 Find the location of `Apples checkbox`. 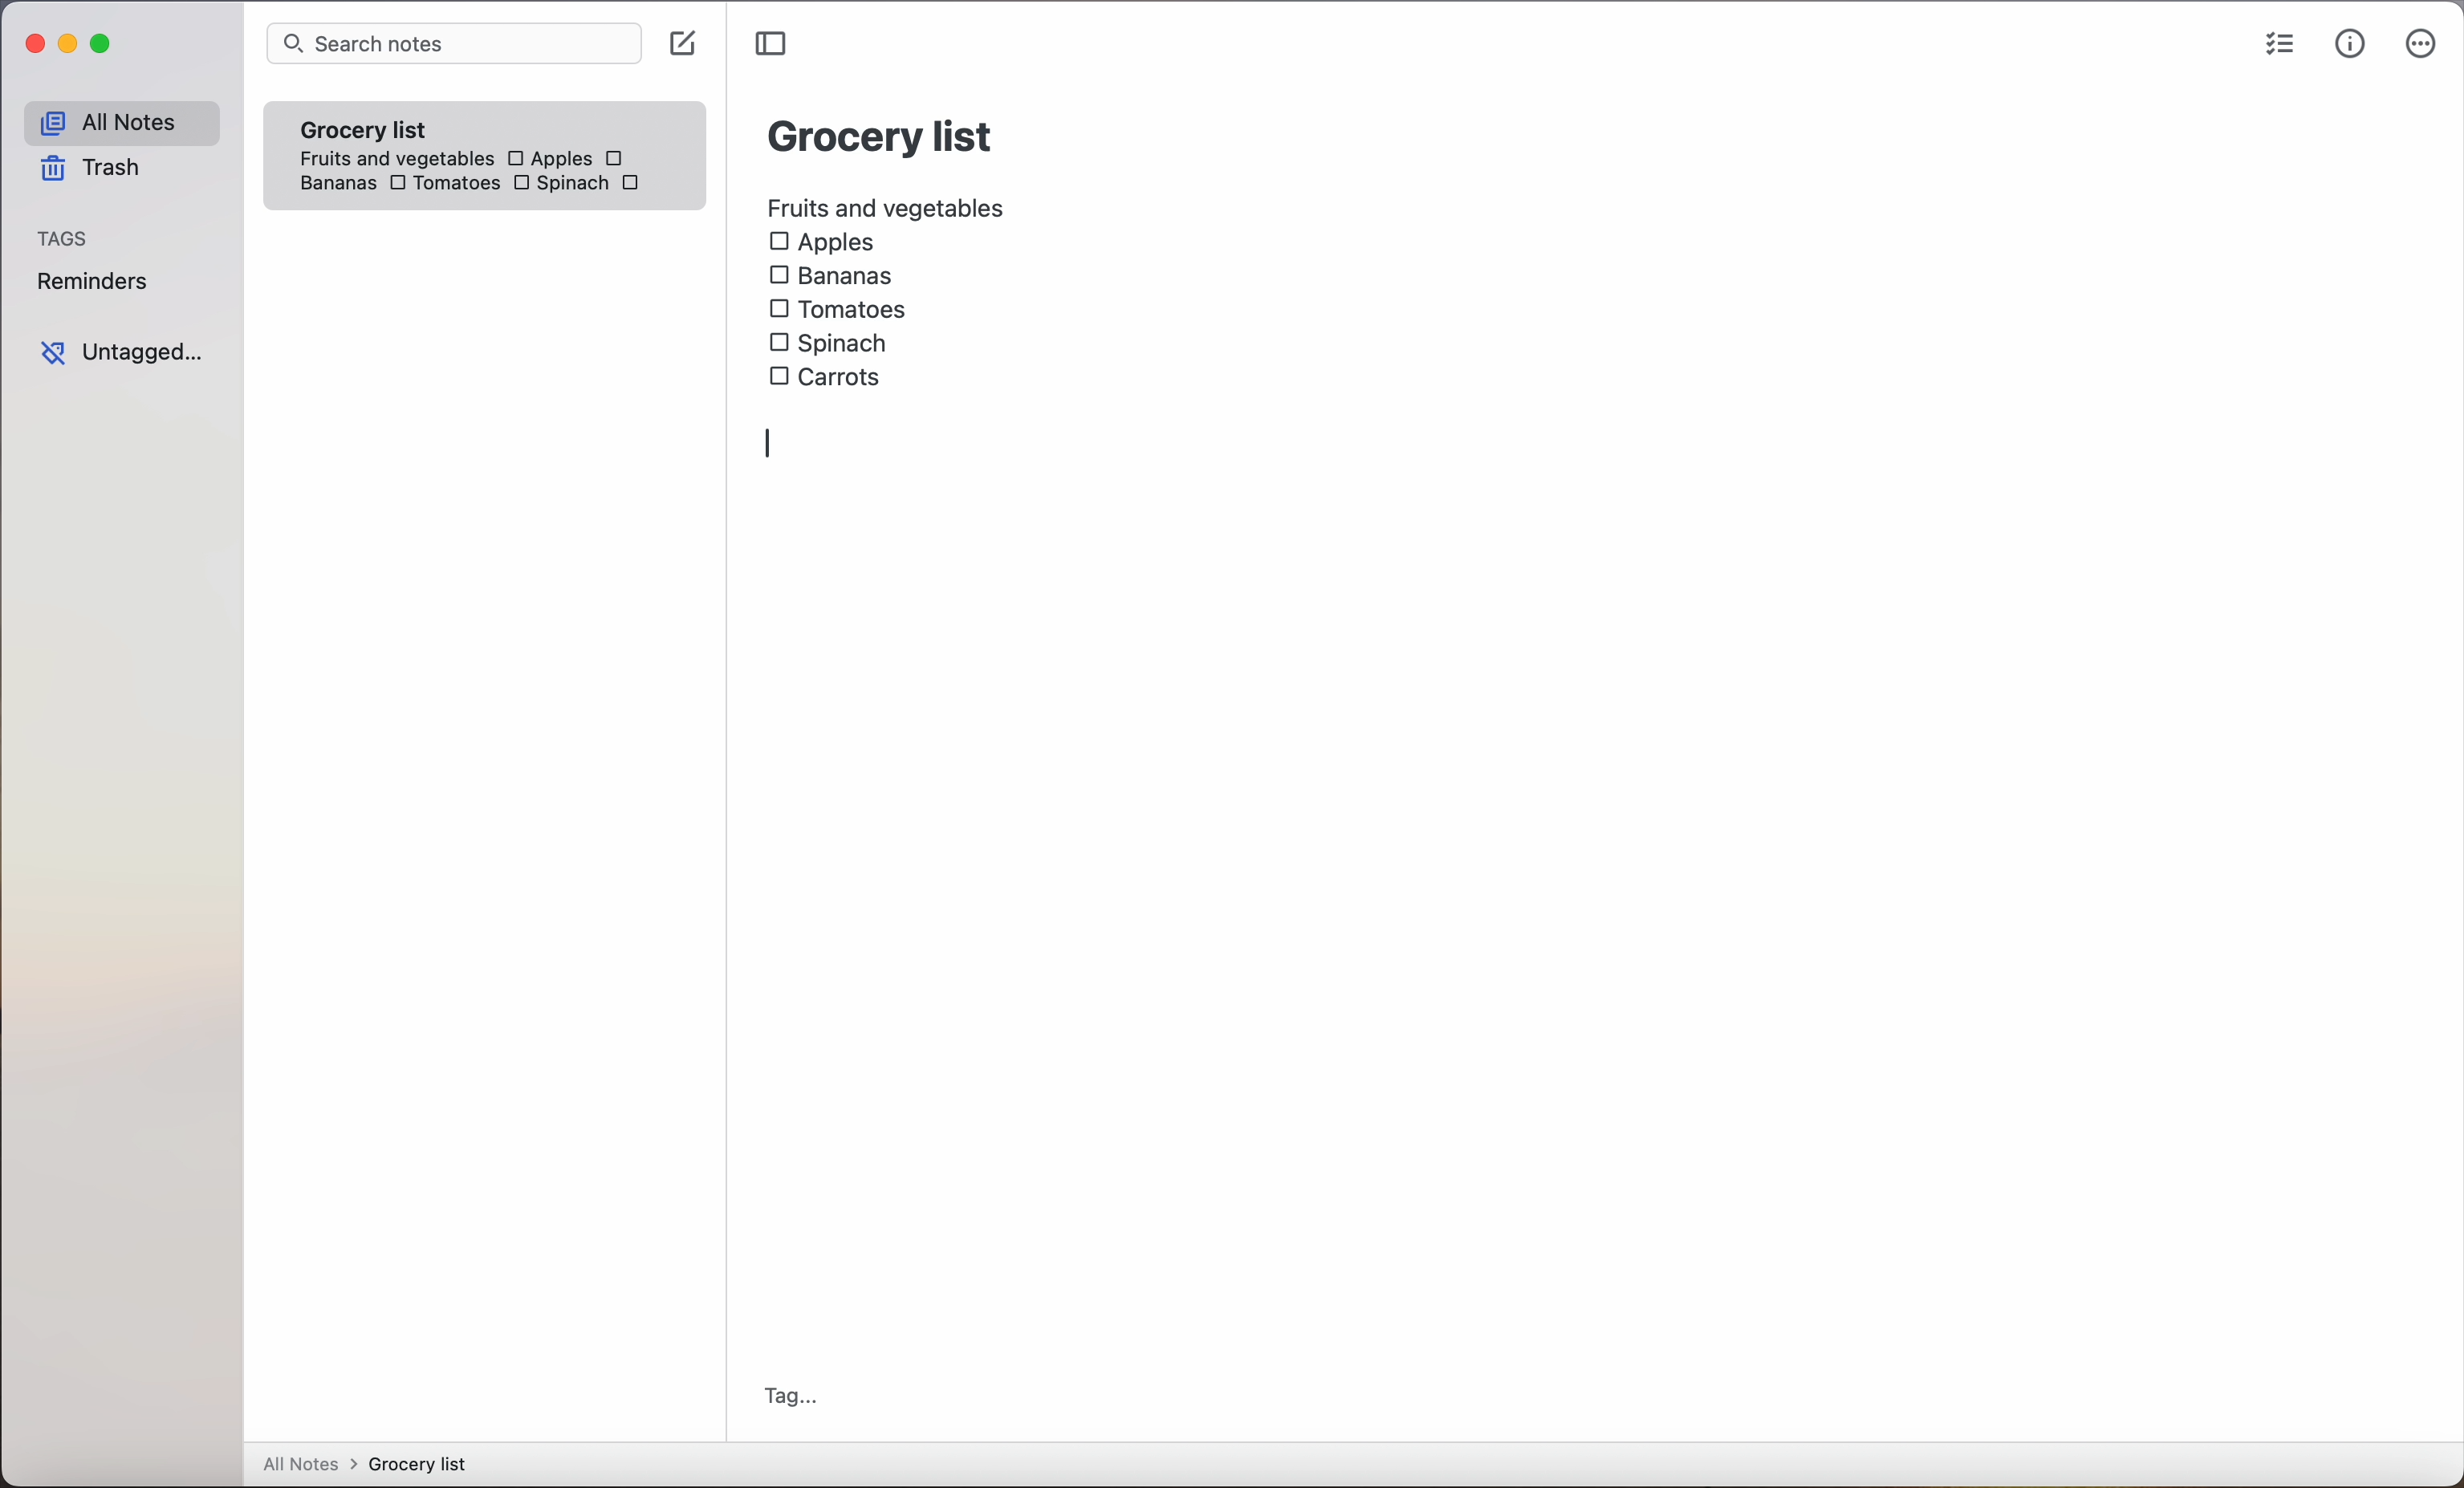

Apples checkbox is located at coordinates (548, 158).